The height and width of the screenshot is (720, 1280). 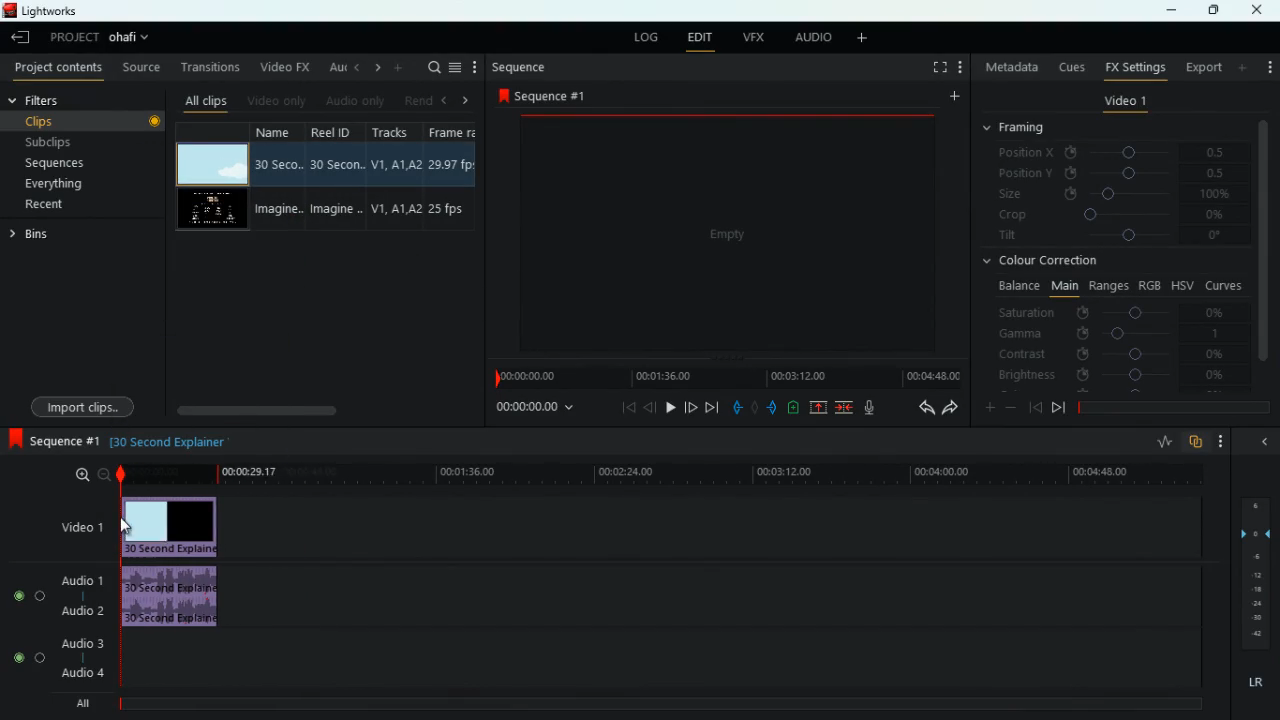 What do you see at coordinates (74, 121) in the screenshot?
I see `clips` at bounding box center [74, 121].